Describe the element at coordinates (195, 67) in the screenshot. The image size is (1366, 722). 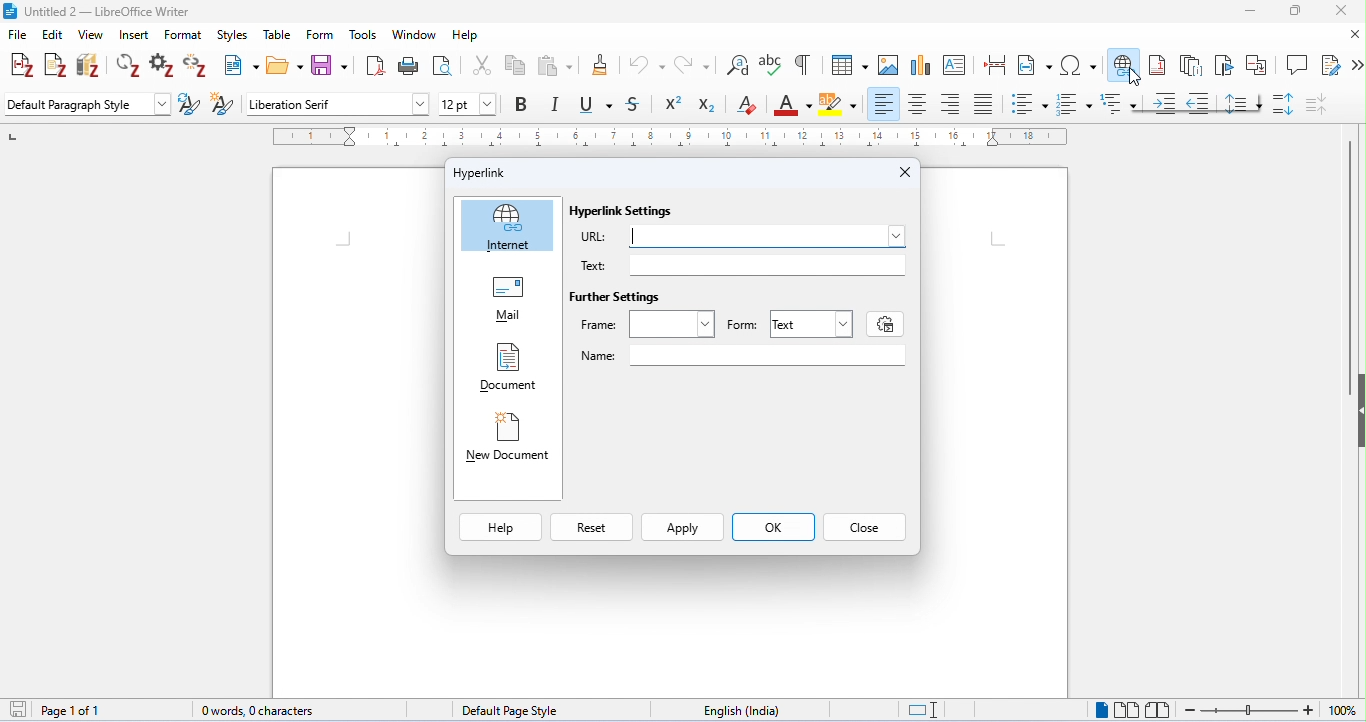
I see `unlink citations` at that location.